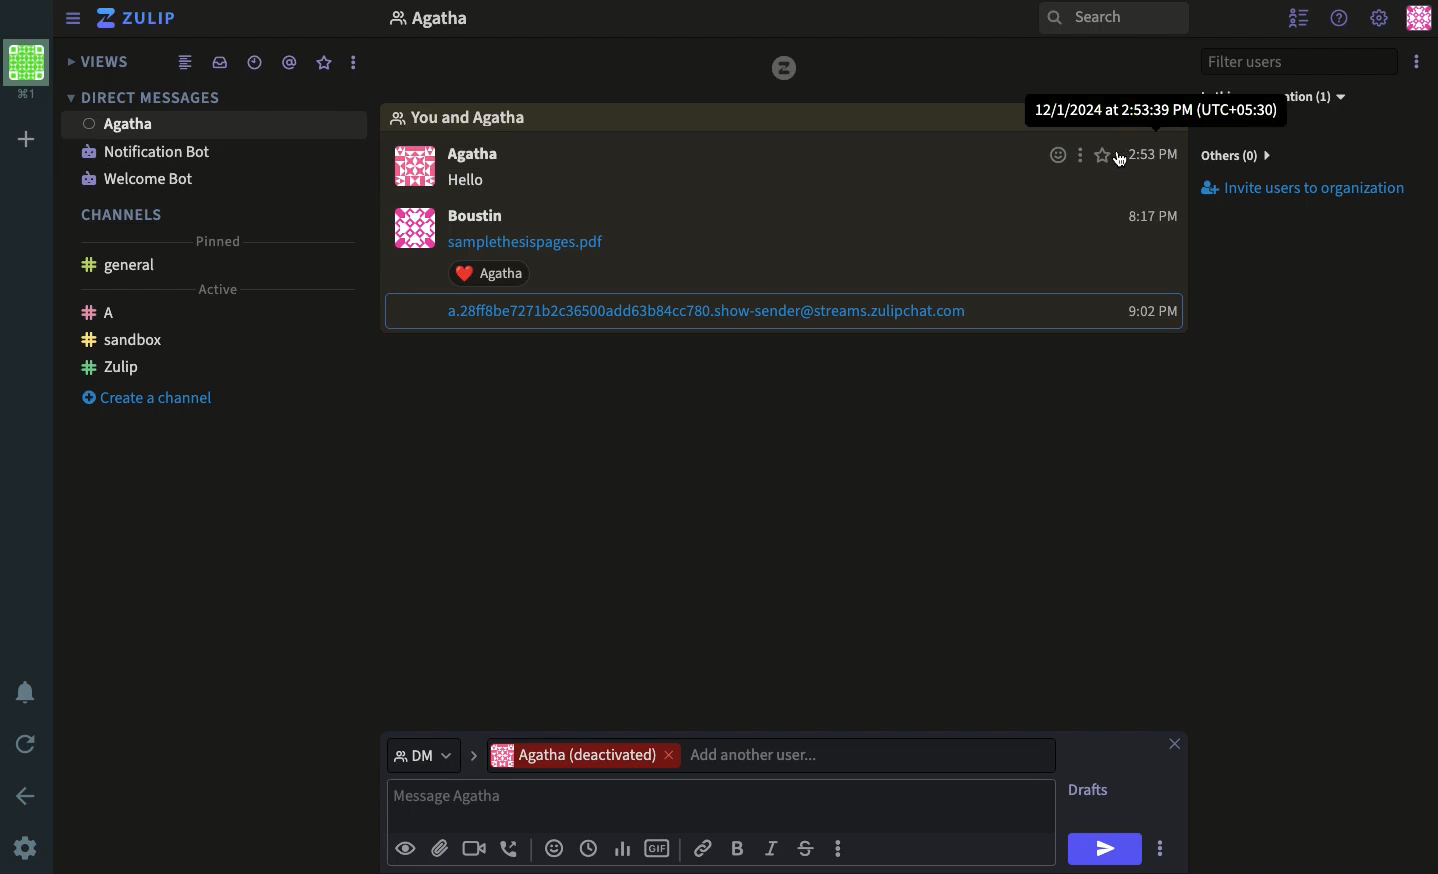 This screenshot has height=874, width=1438. What do you see at coordinates (140, 17) in the screenshot?
I see `Zulip` at bounding box center [140, 17].